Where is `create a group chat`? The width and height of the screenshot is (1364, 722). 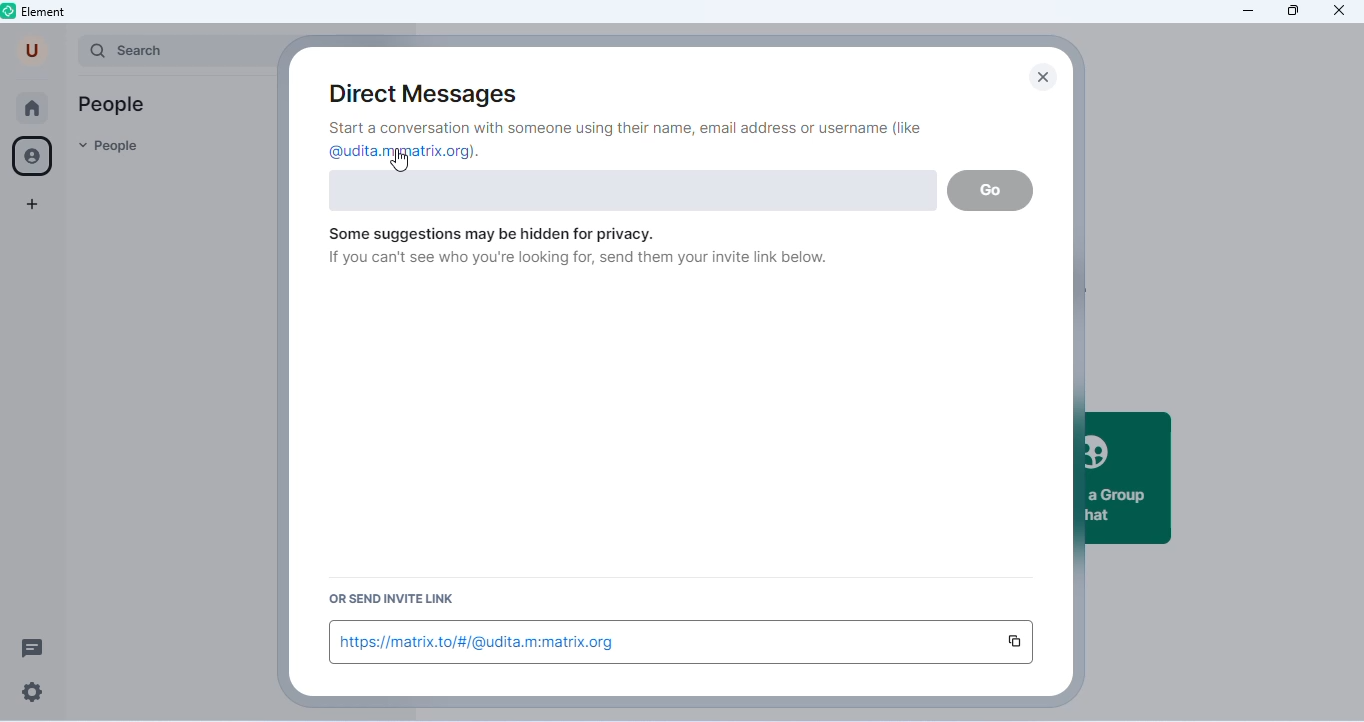
create a group chat is located at coordinates (1129, 478).